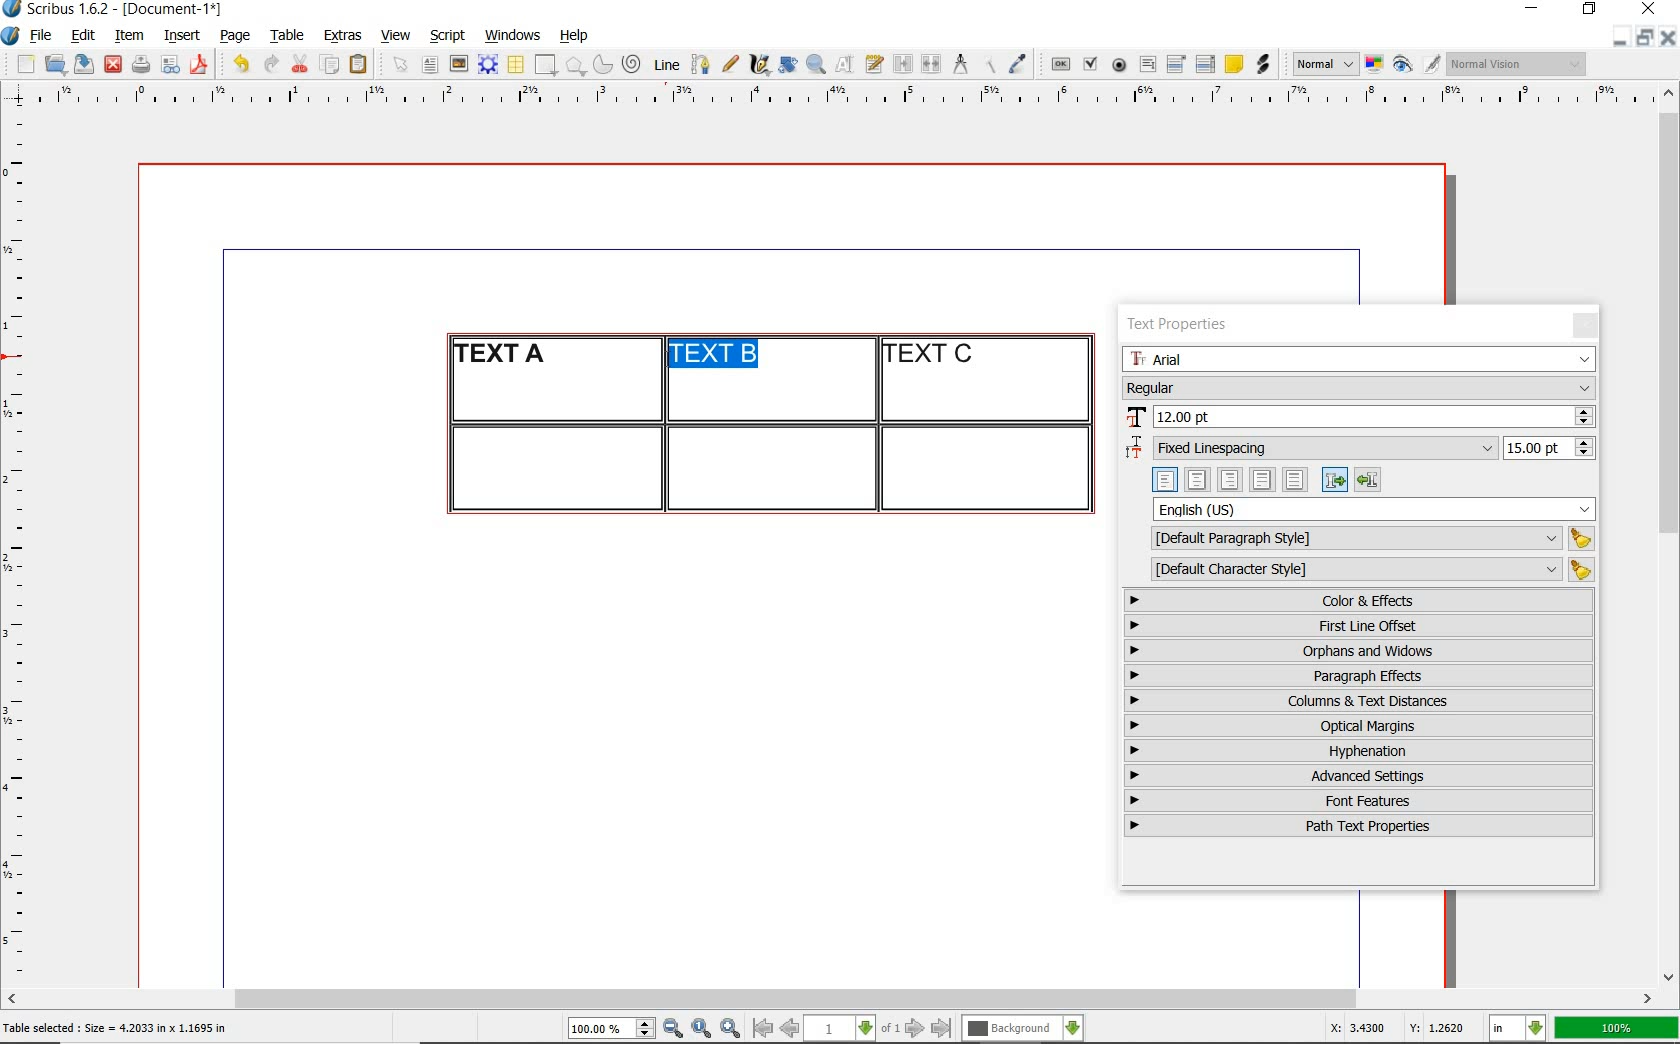 This screenshot has width=1680, height=1044. I want to click on color & effects, so click(1361, 600).